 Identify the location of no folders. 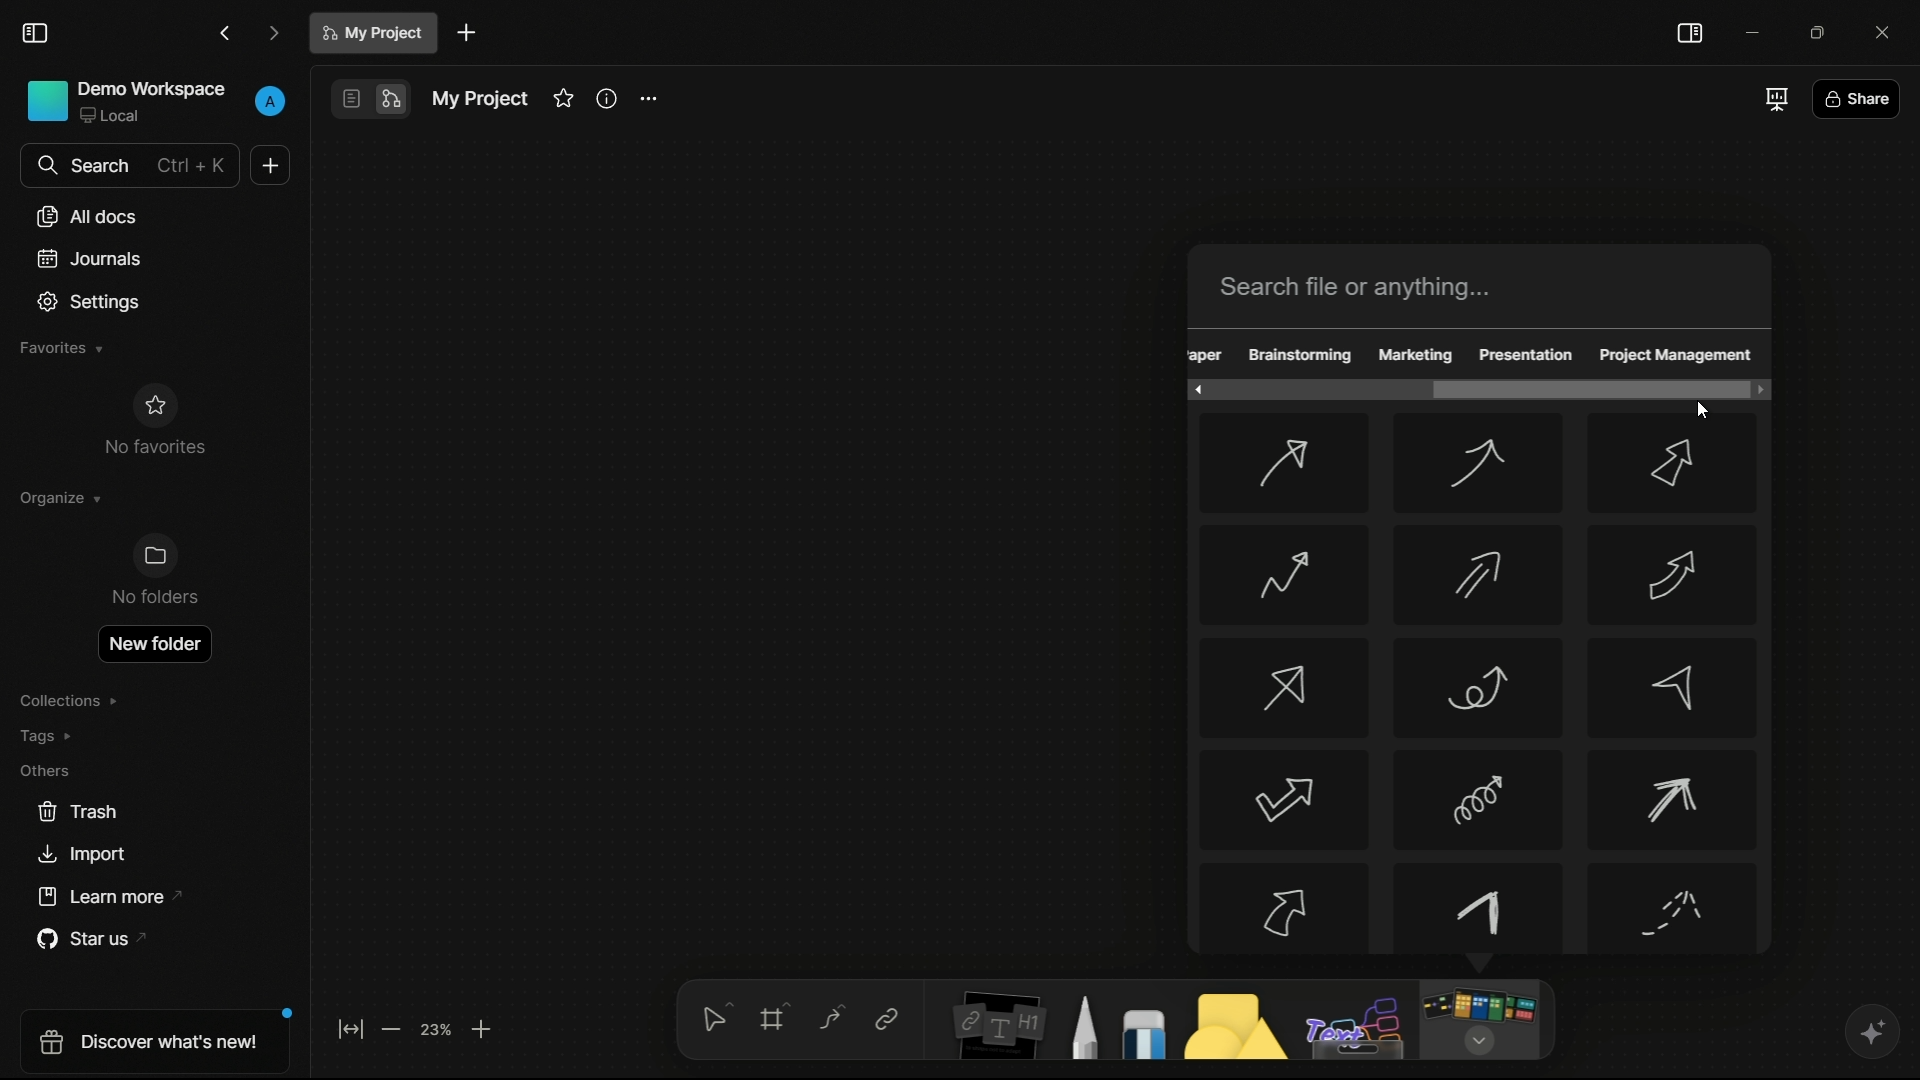
(153, 570).